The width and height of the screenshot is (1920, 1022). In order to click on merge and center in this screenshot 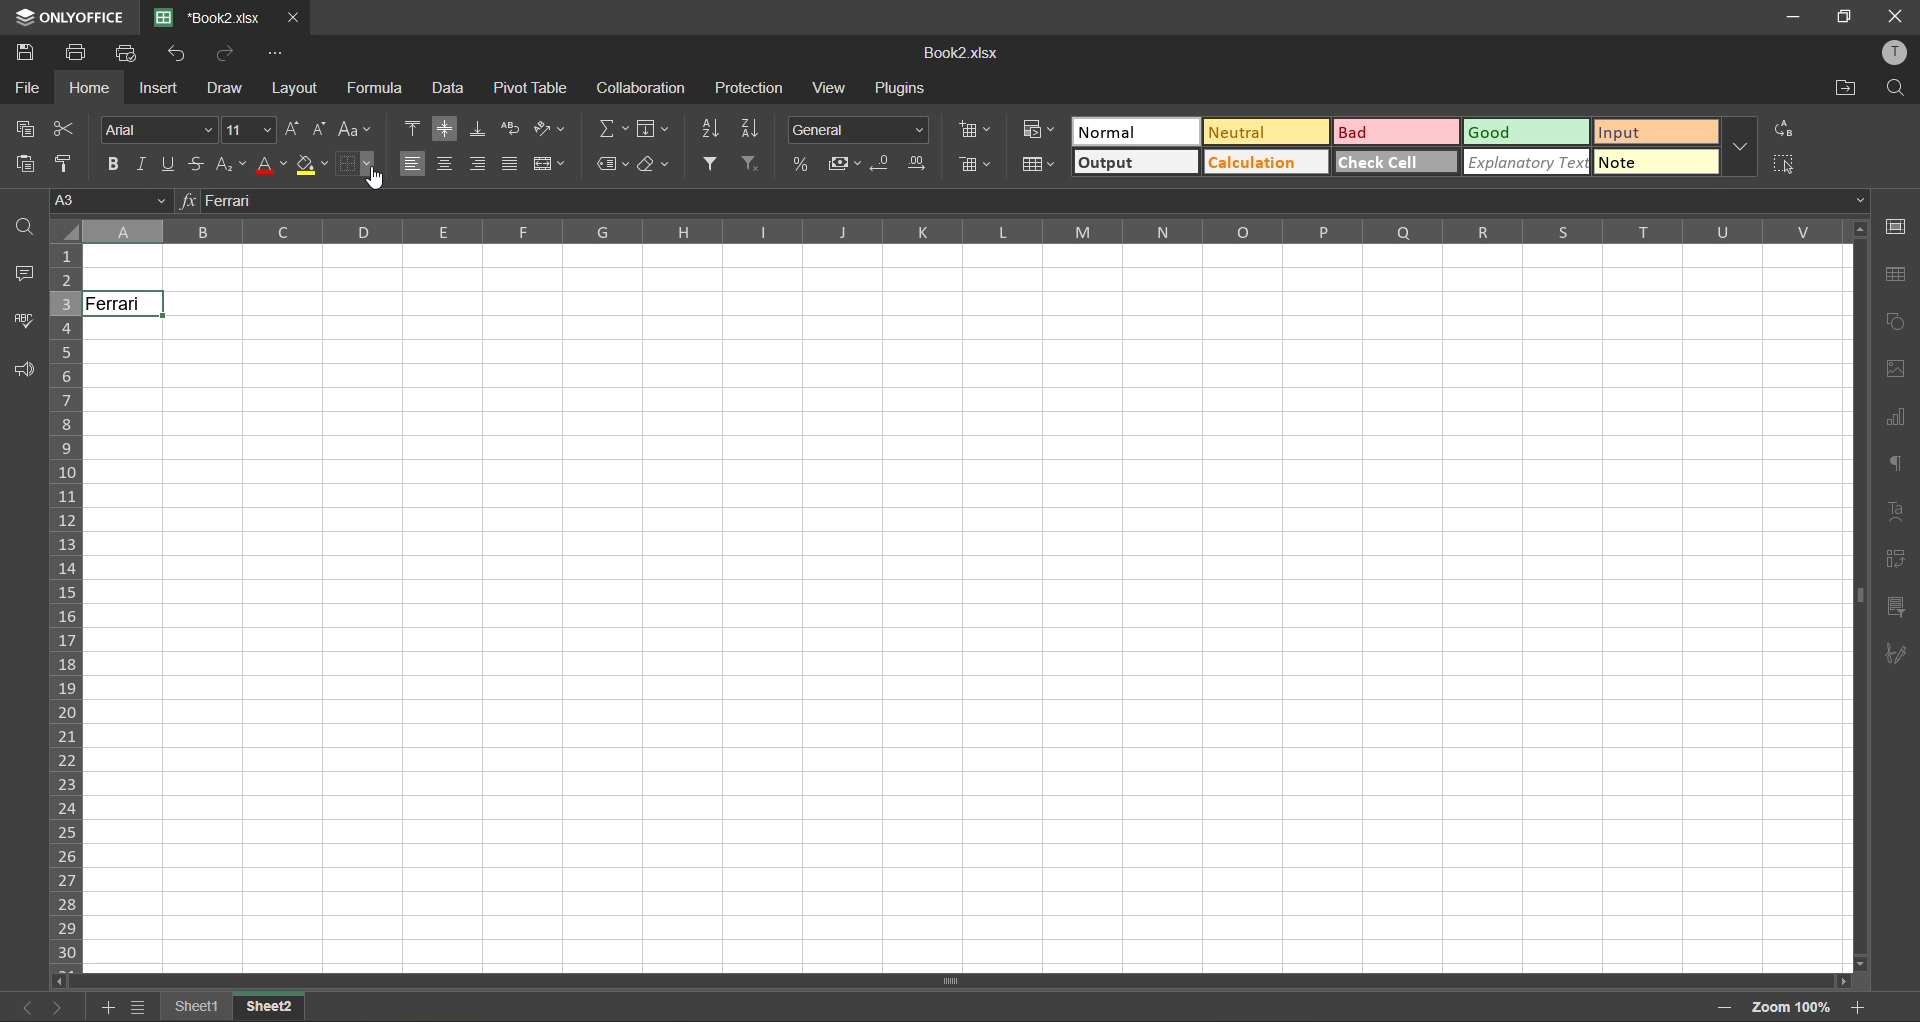, I will do `click(547, 161)`.